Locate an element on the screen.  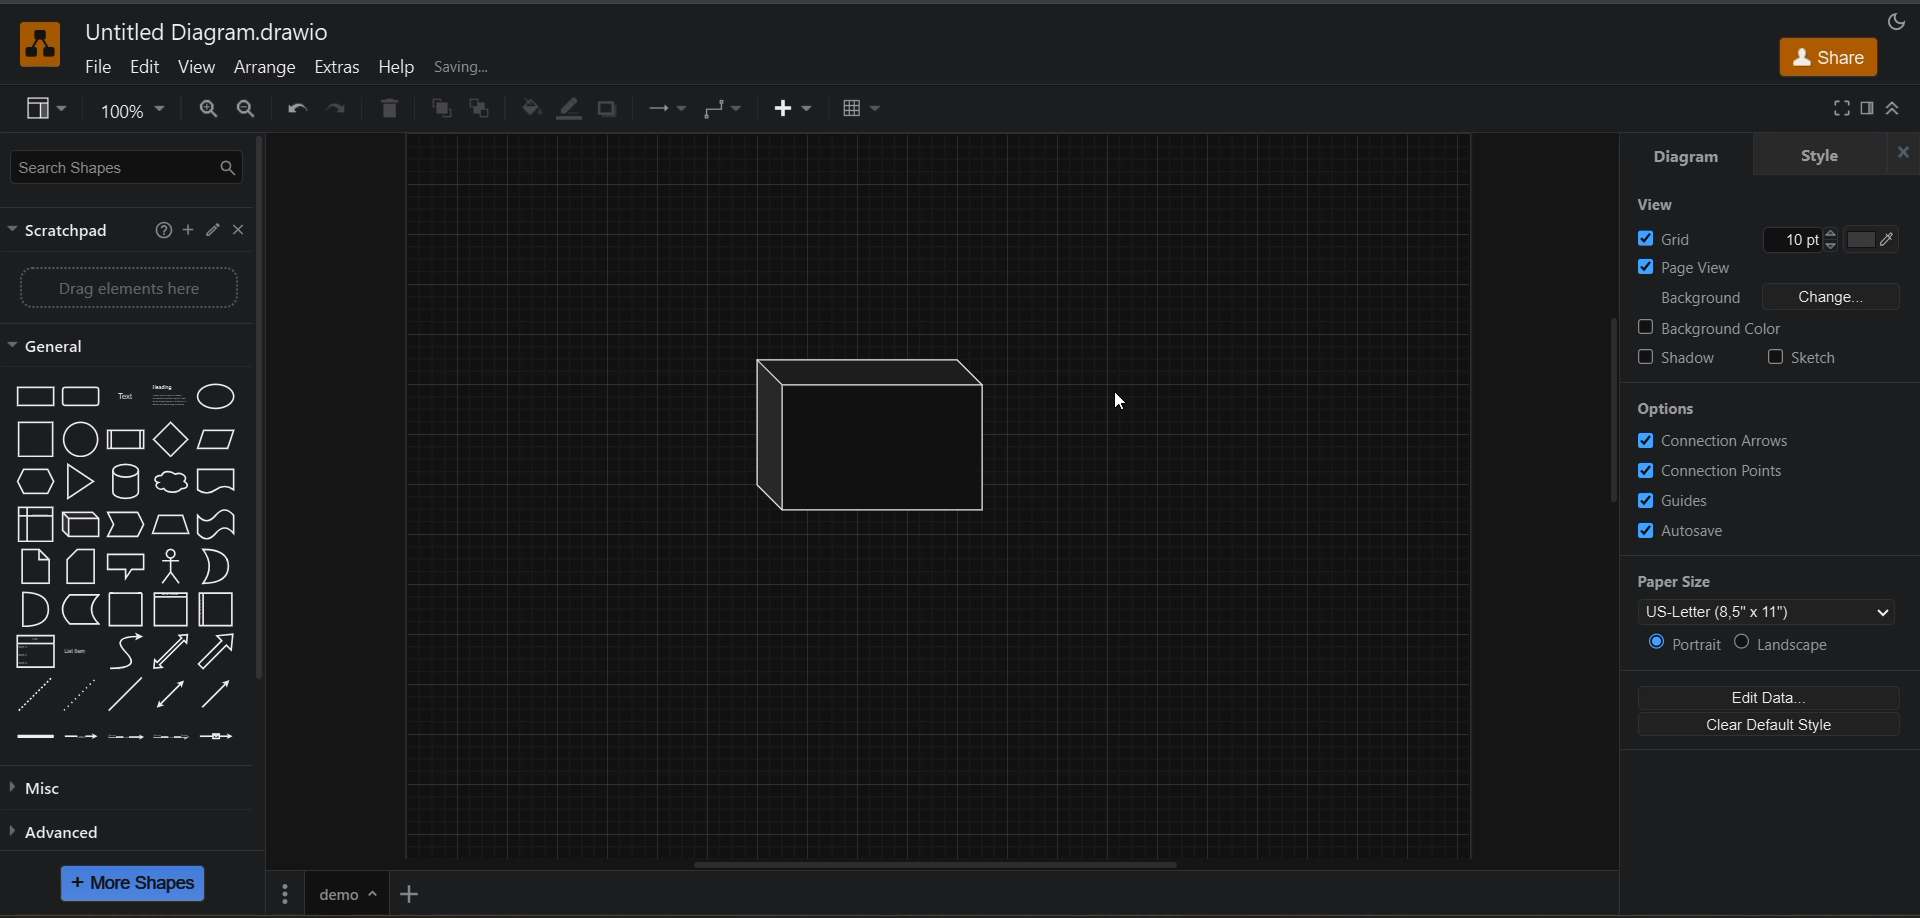
insert is located at coordinates (802, 110).